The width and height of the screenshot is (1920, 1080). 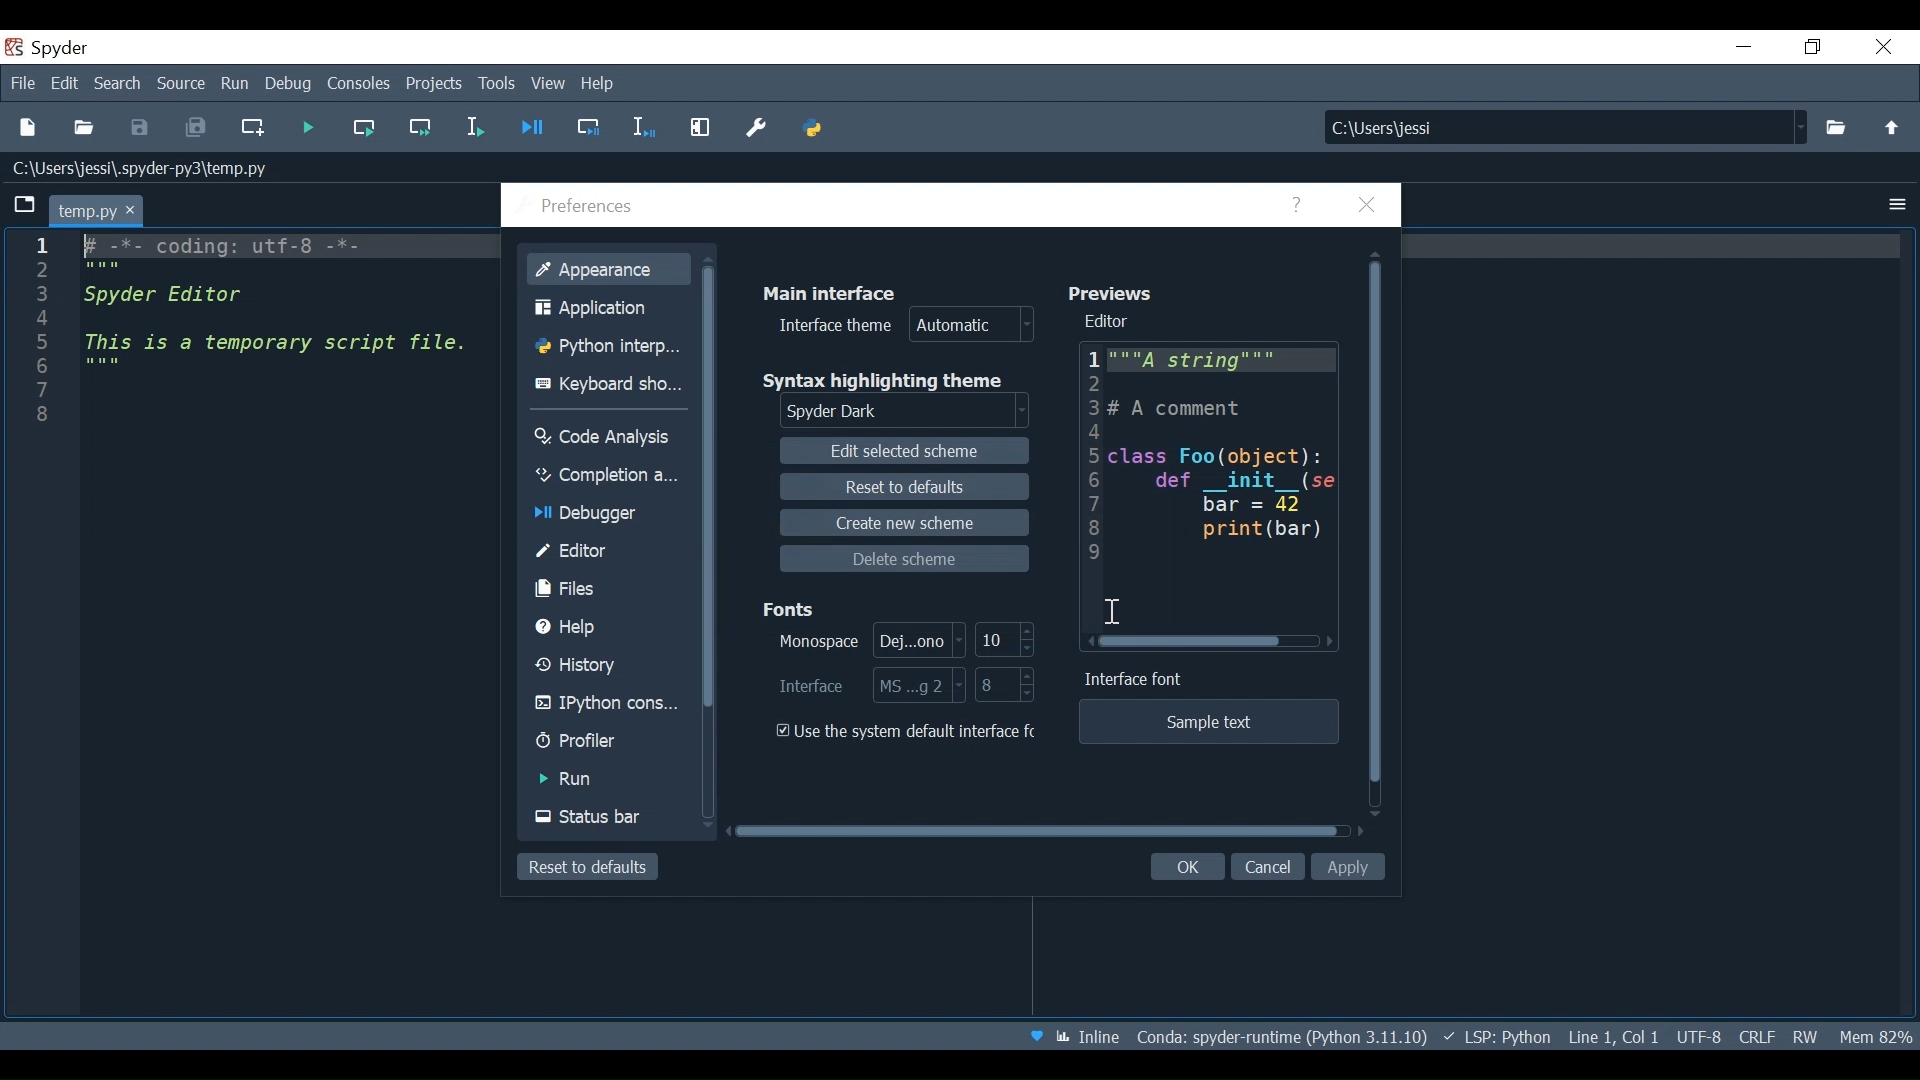 What do you see at coordinates (608, 552) in the screenshot?
I see `Editor` at bounding box center [608, 552].